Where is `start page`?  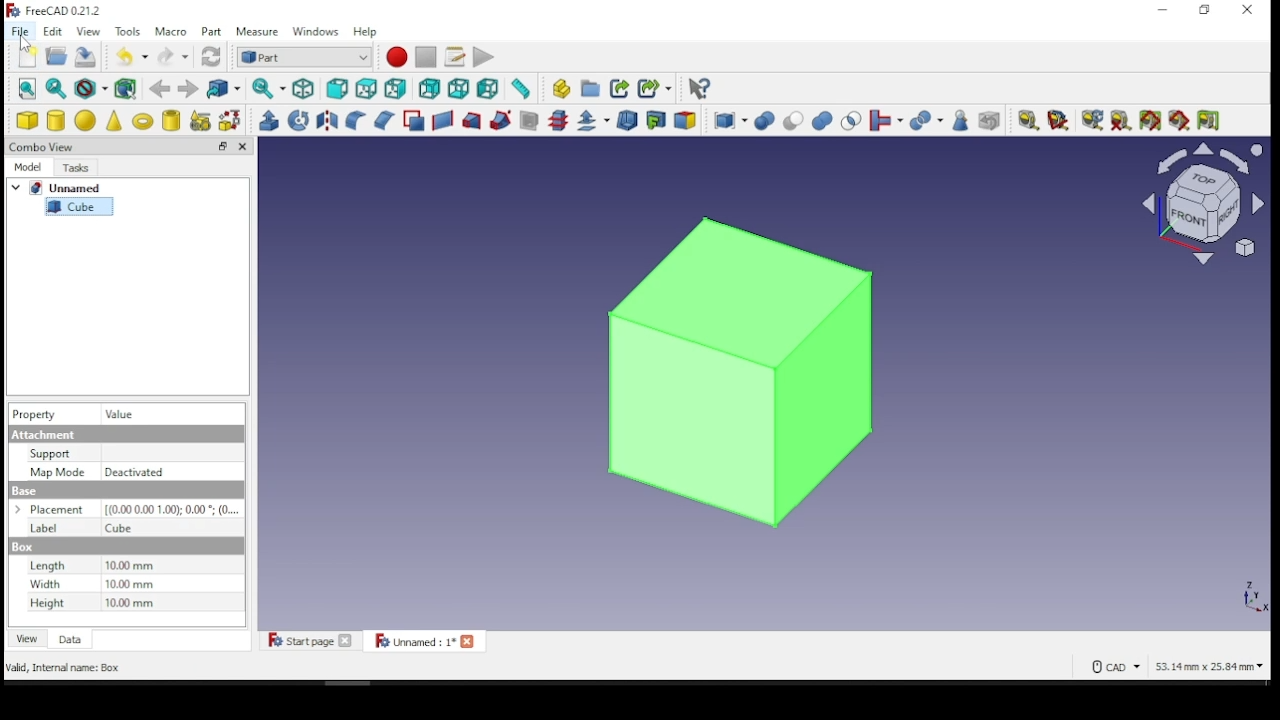 start page is located at coordinates (310, 640).